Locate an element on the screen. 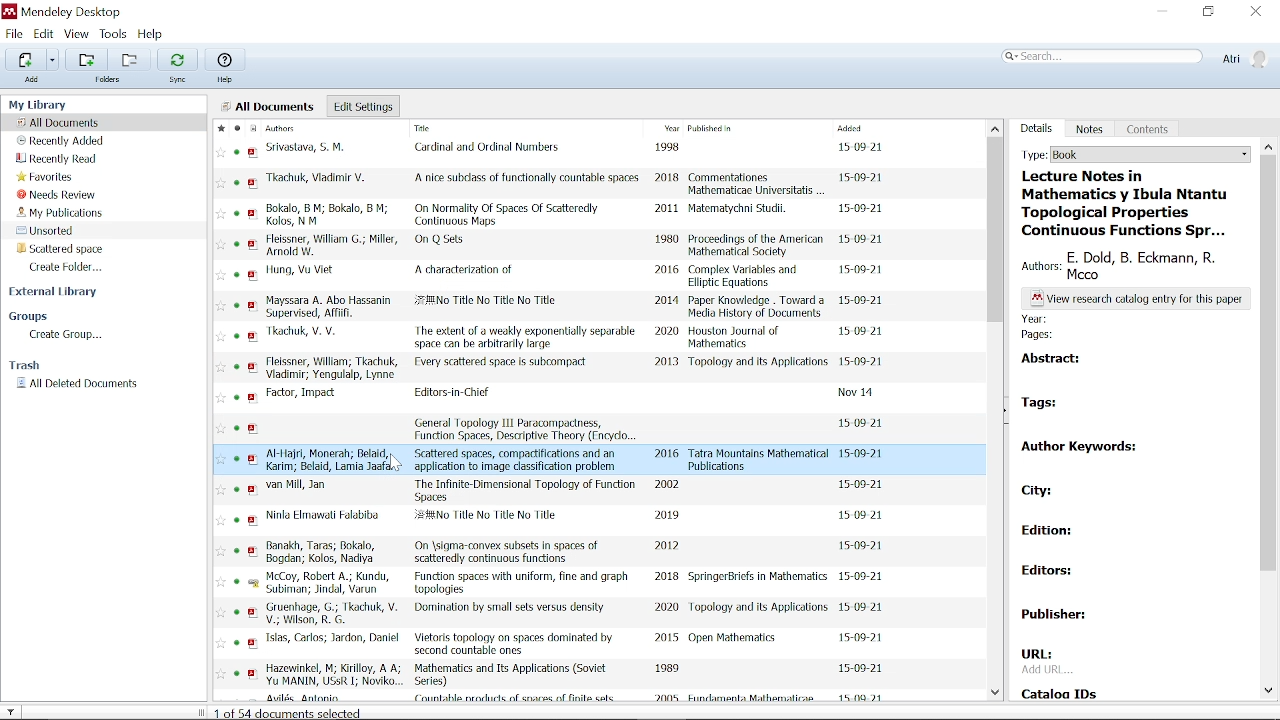 The image size is (1280, 720). title is located at coordinates (525, 490).